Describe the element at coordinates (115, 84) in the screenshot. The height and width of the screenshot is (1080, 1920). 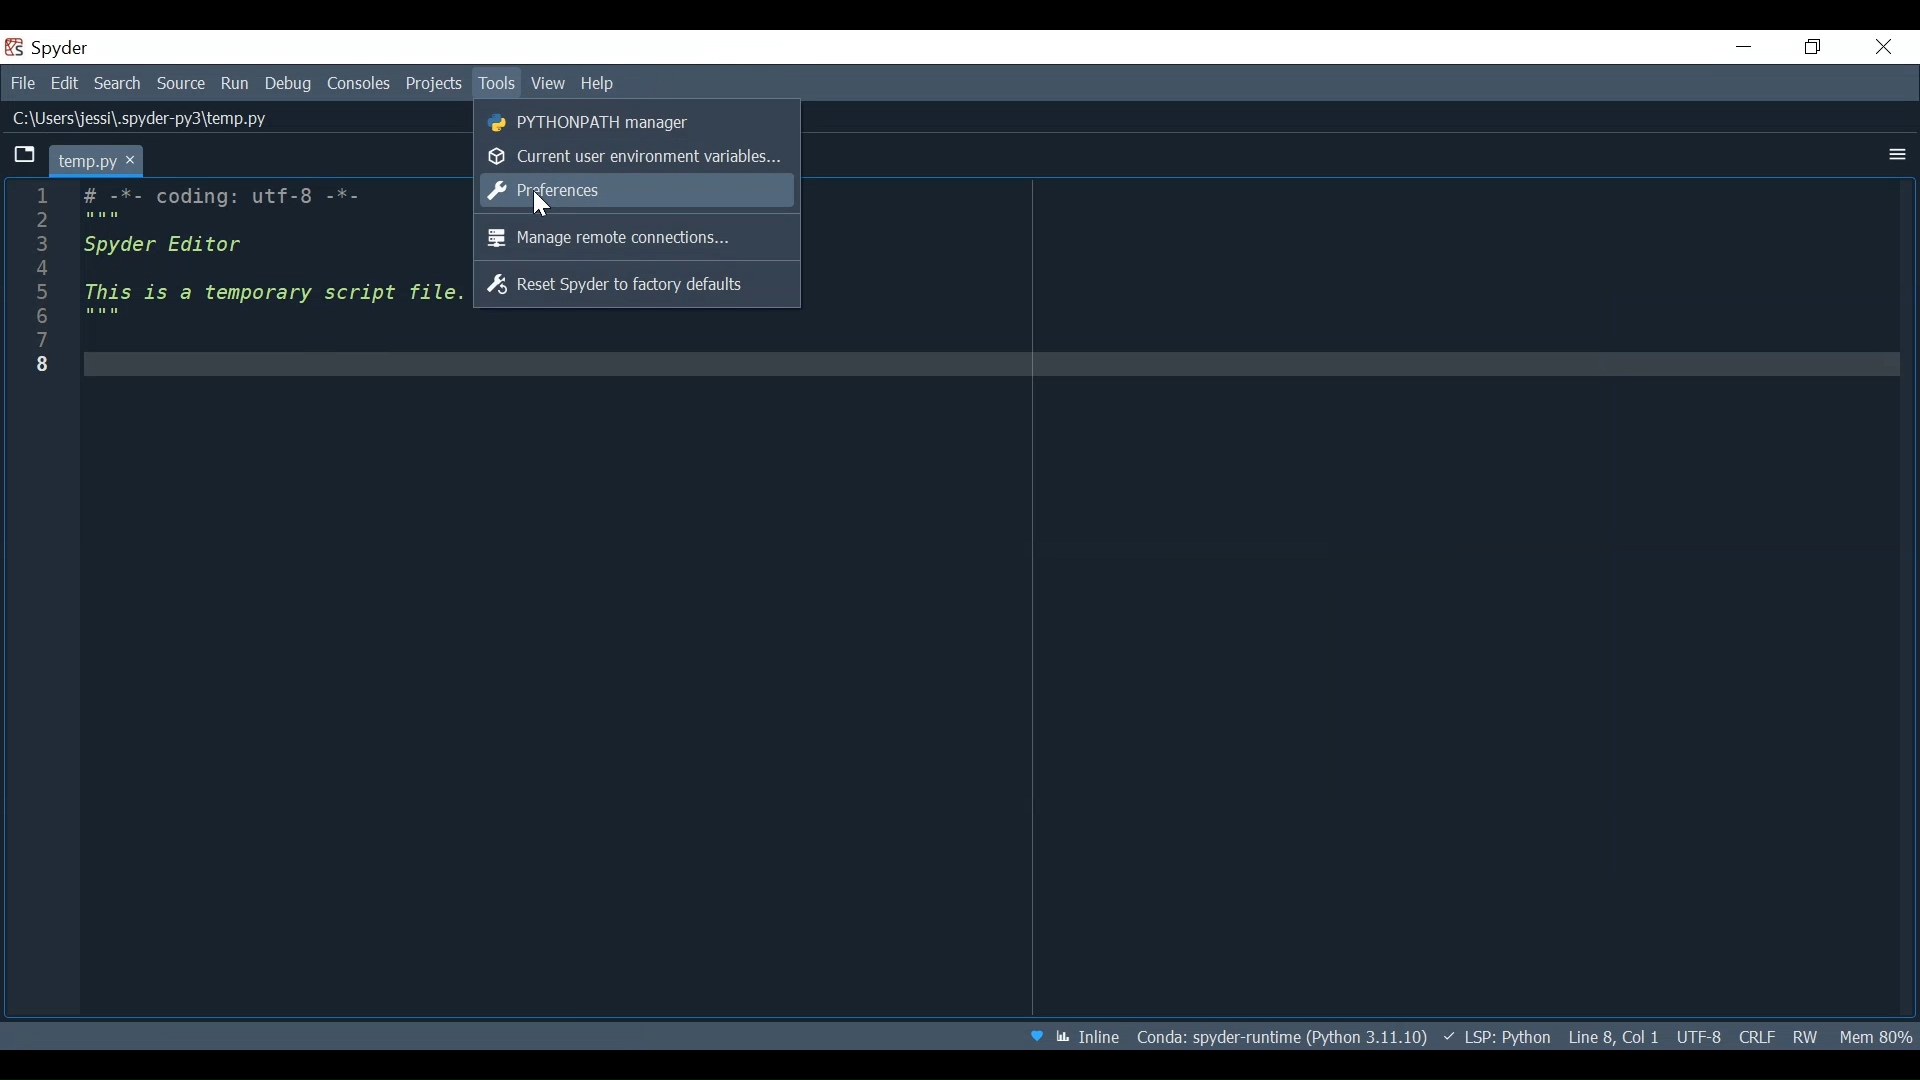
I see `Search` at that location.